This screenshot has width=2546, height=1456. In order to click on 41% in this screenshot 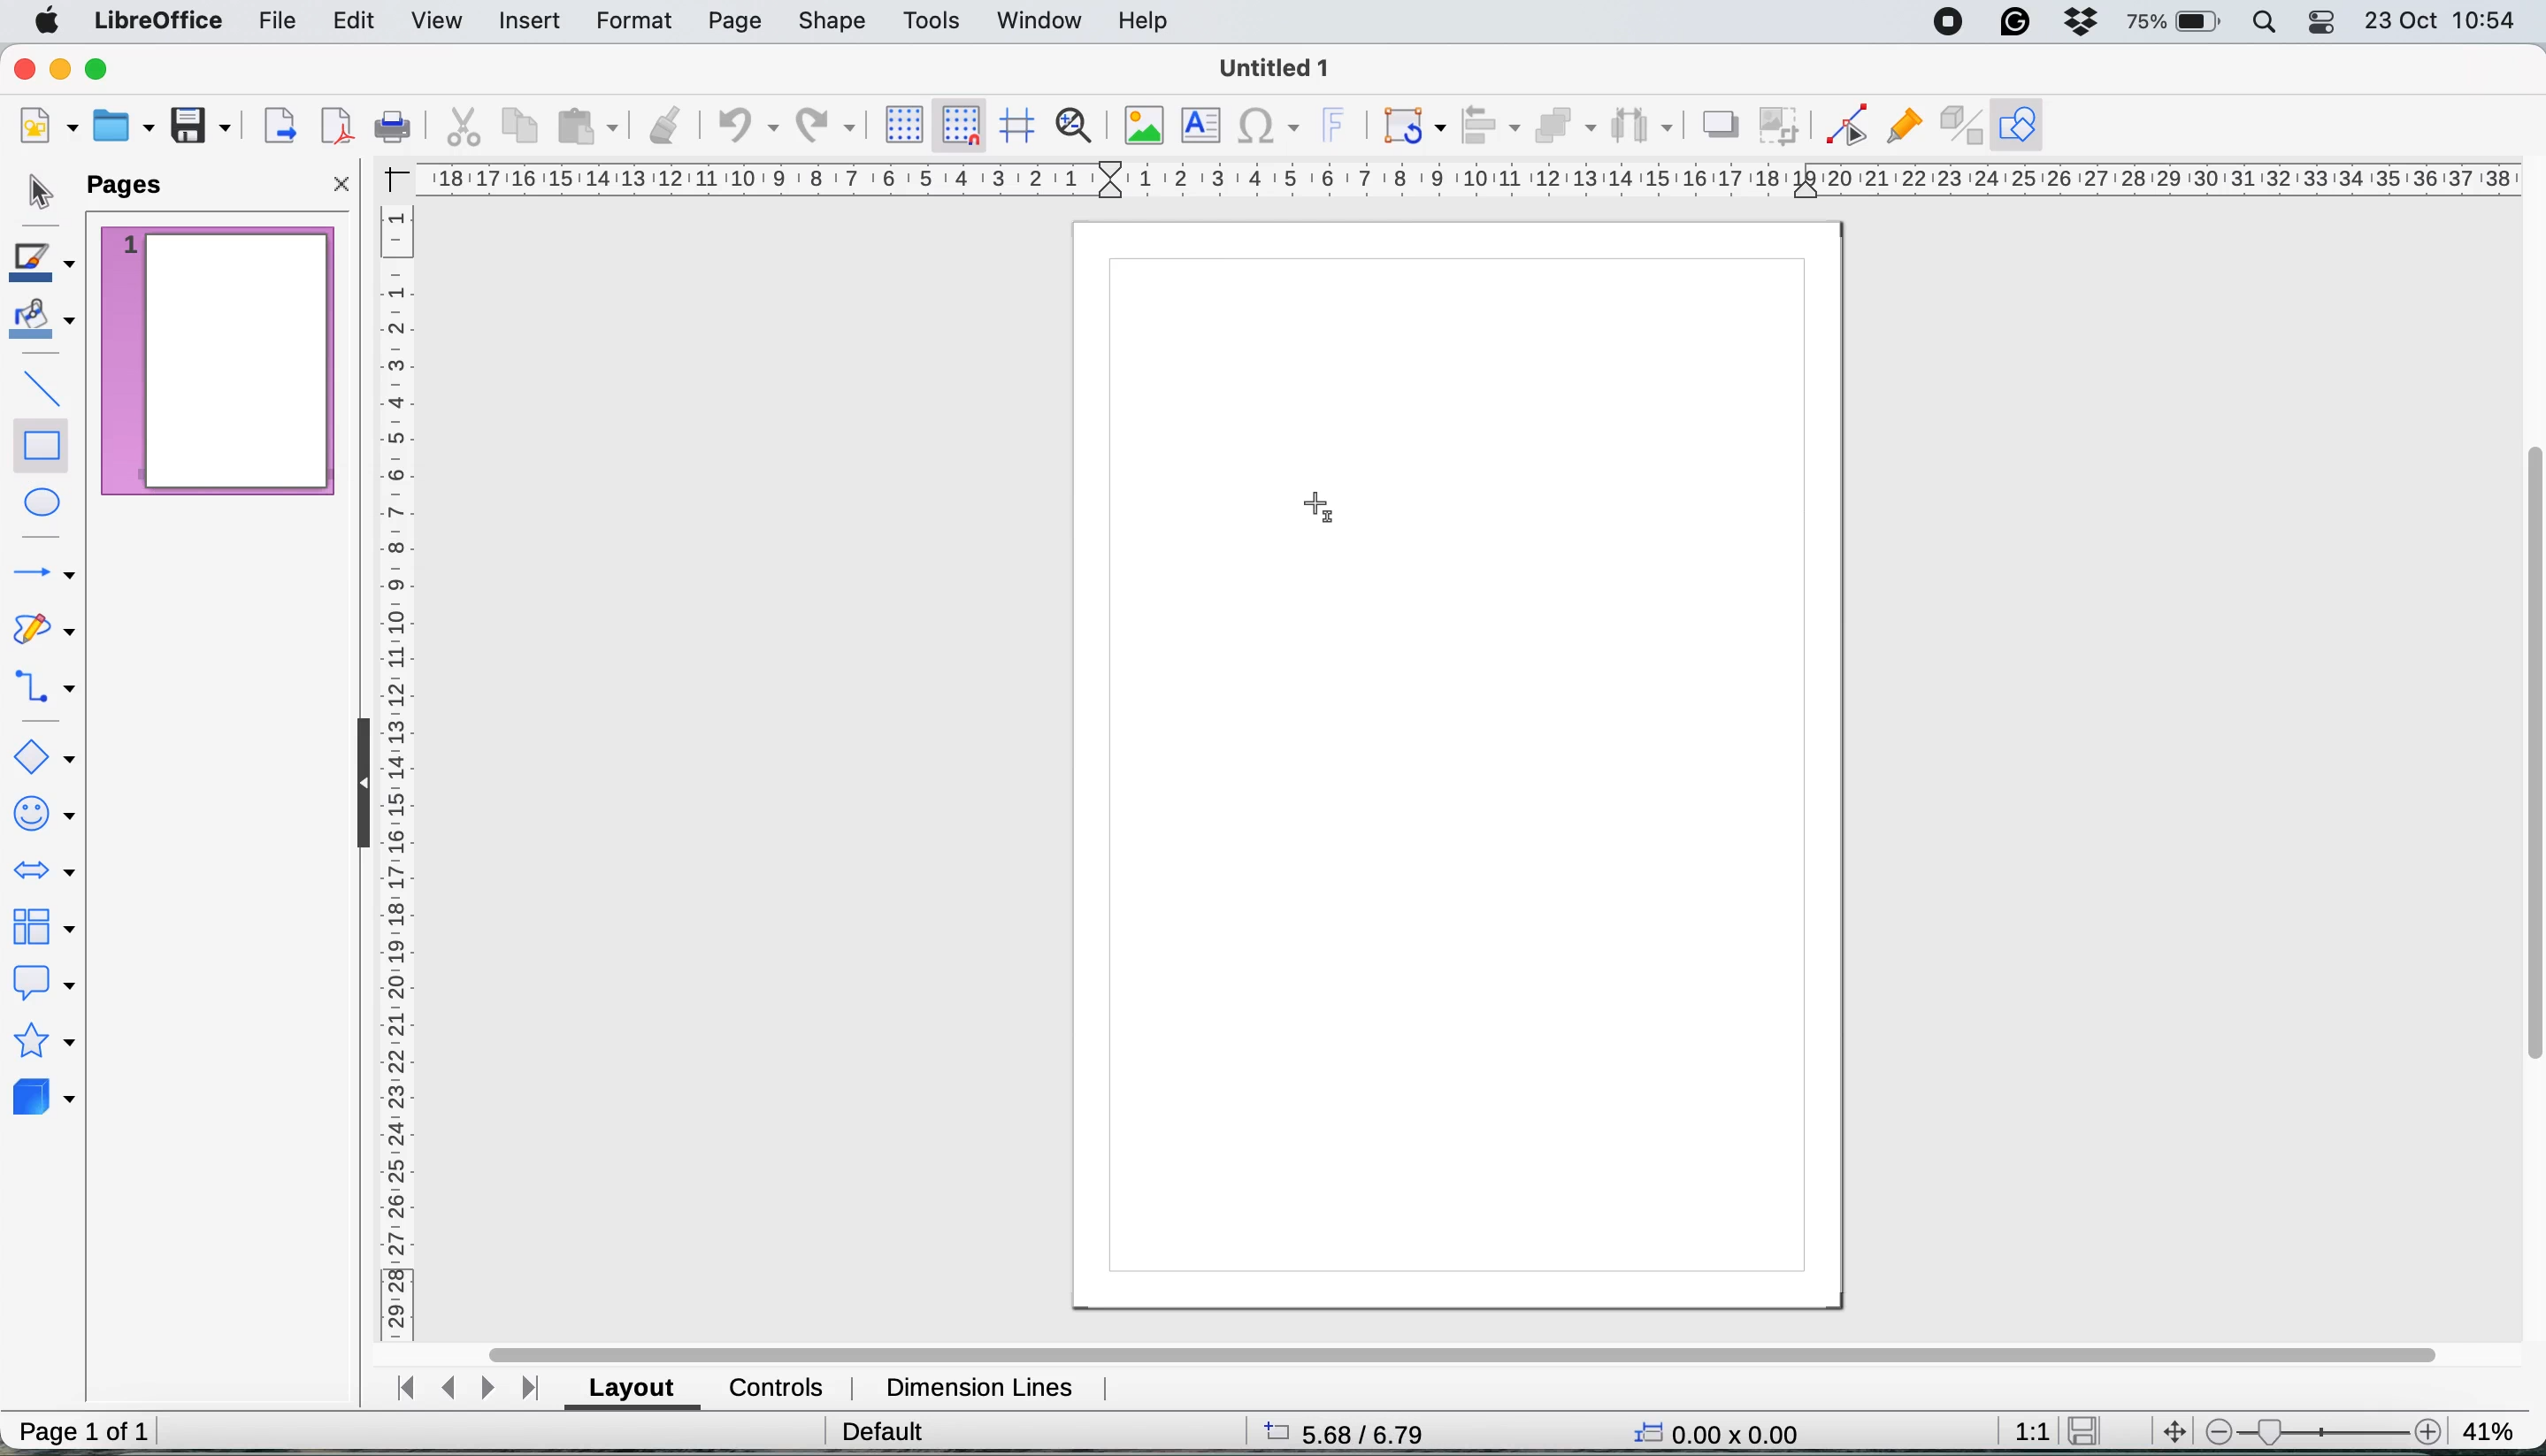, I will do `click(2489, 1426)`.